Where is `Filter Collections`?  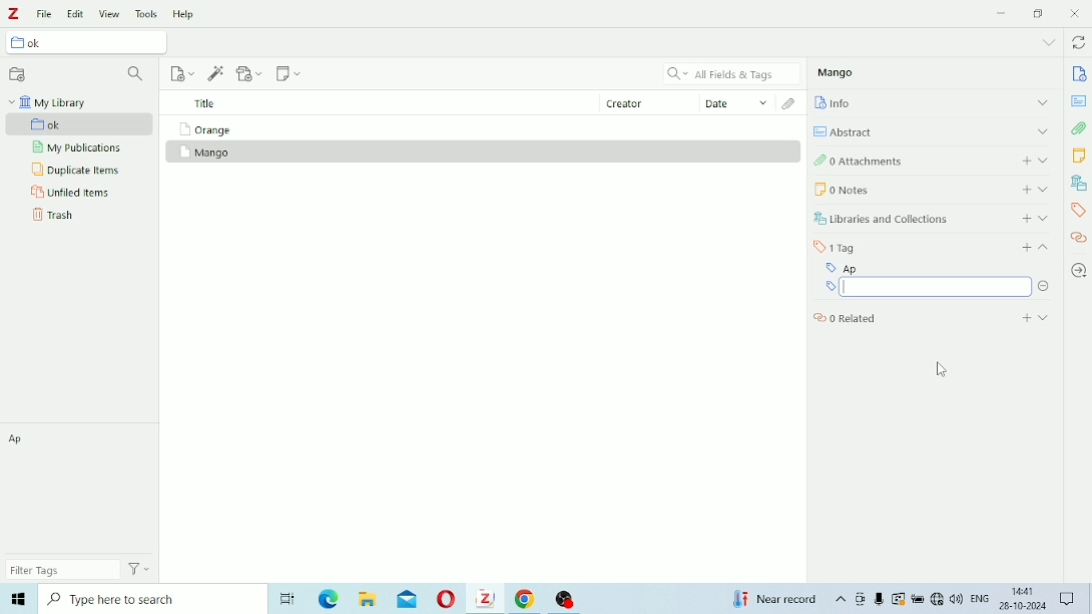
Filter Collections is located at coordinates (138, 75).